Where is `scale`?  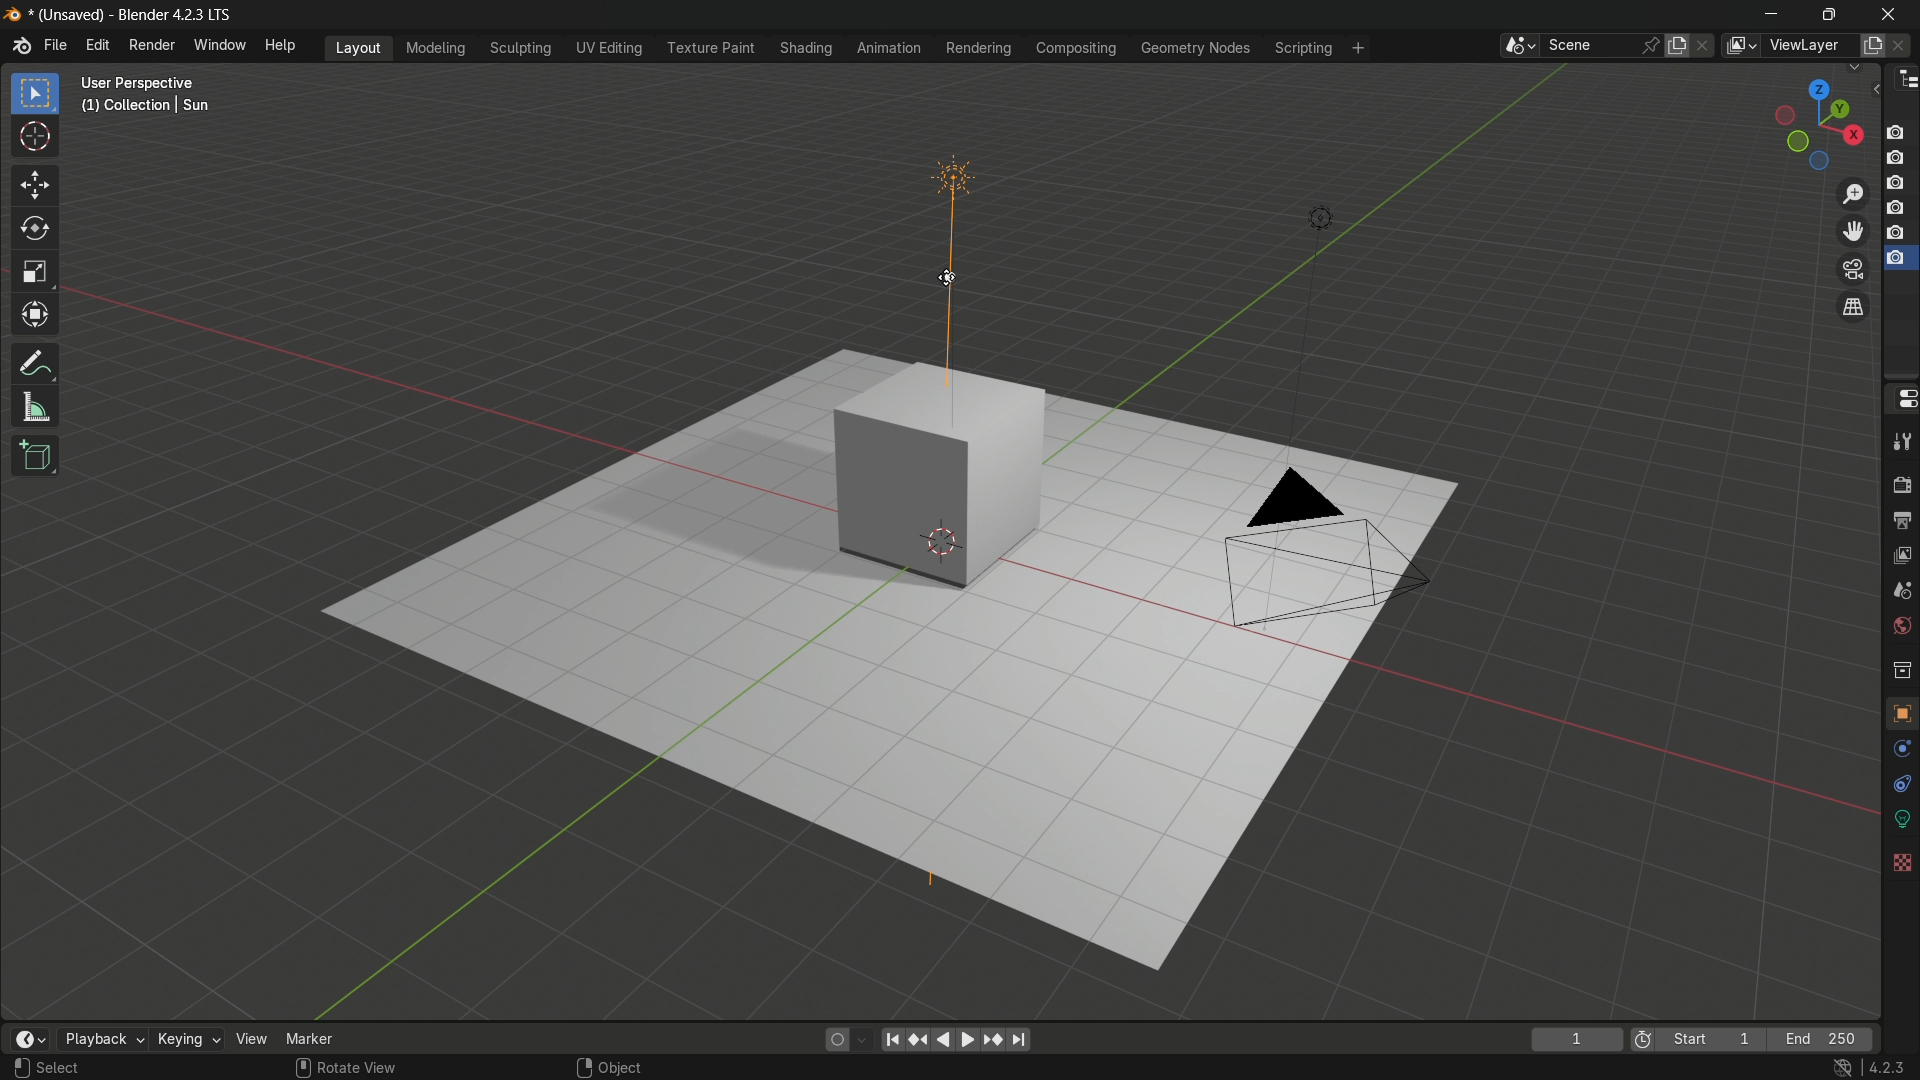 scale is located at coordinates (34, 274).